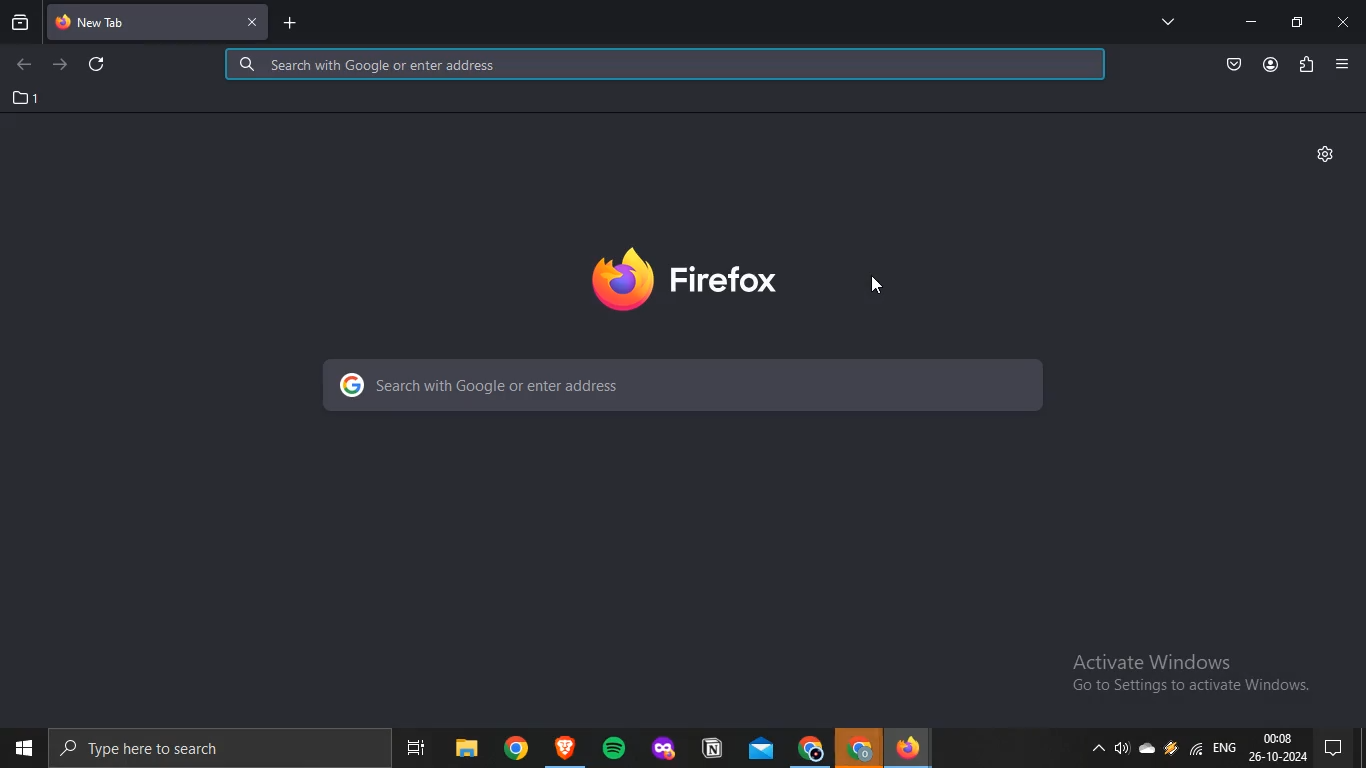 This screenshot has height=768, width=1366. Describe the element at coordinates (565, 744) in the screenshot. I see `app icon` at that location.